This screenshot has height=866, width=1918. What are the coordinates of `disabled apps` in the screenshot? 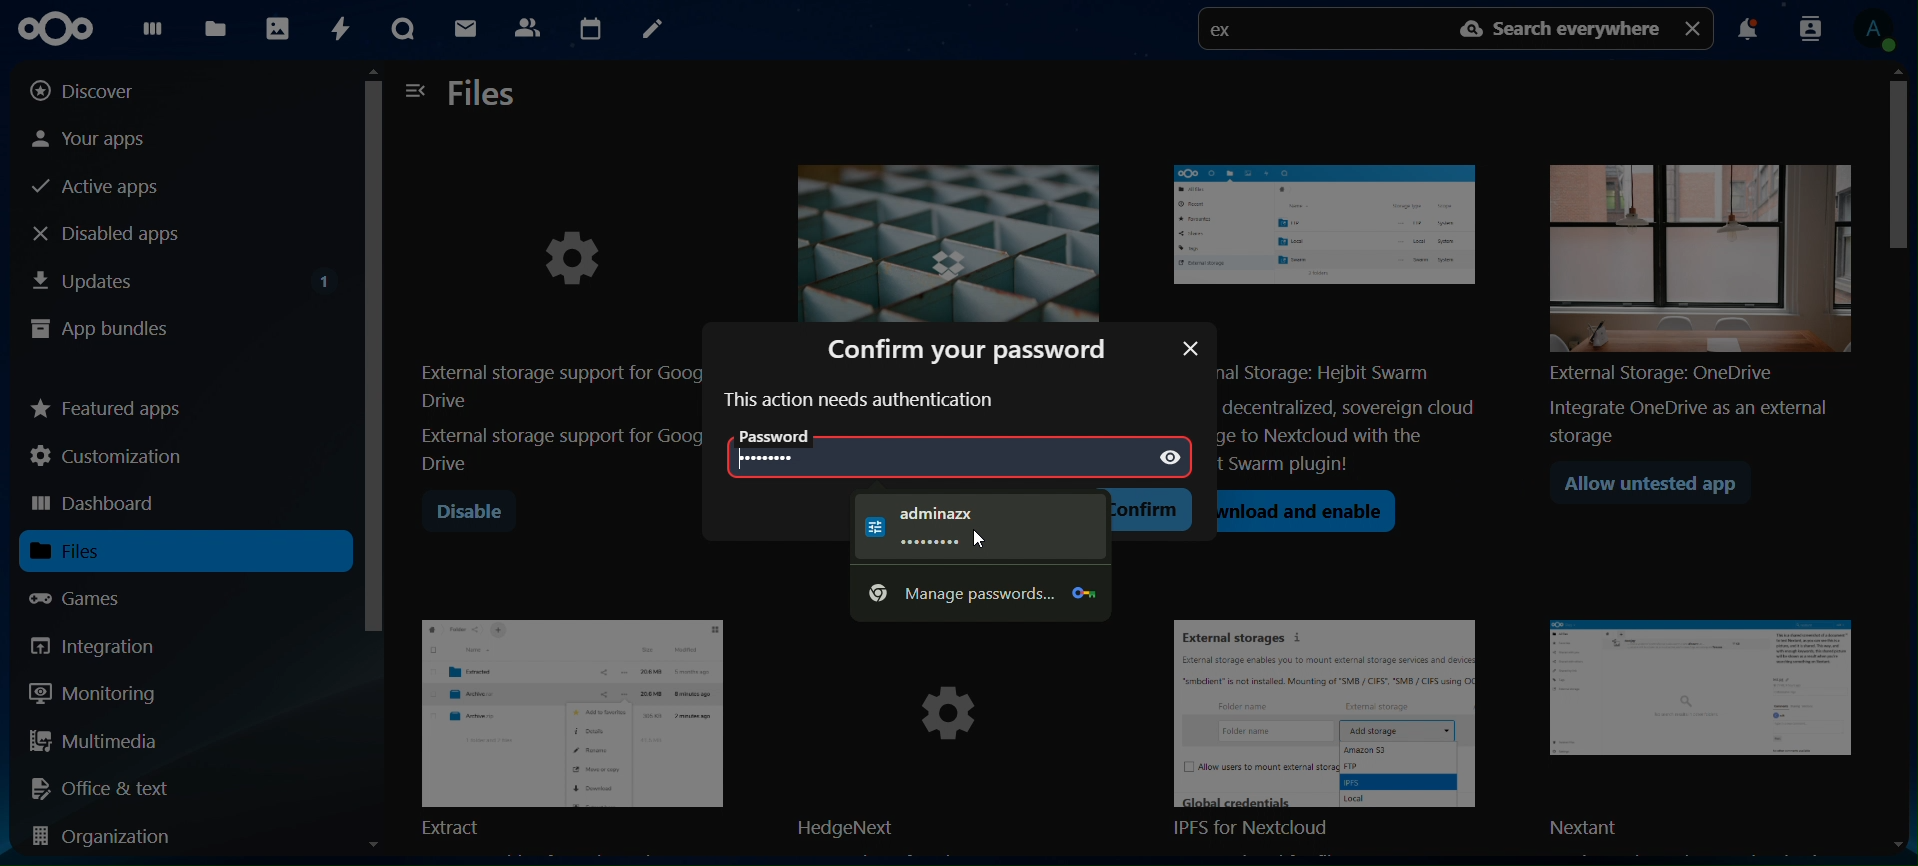 It's located at (124, 233).